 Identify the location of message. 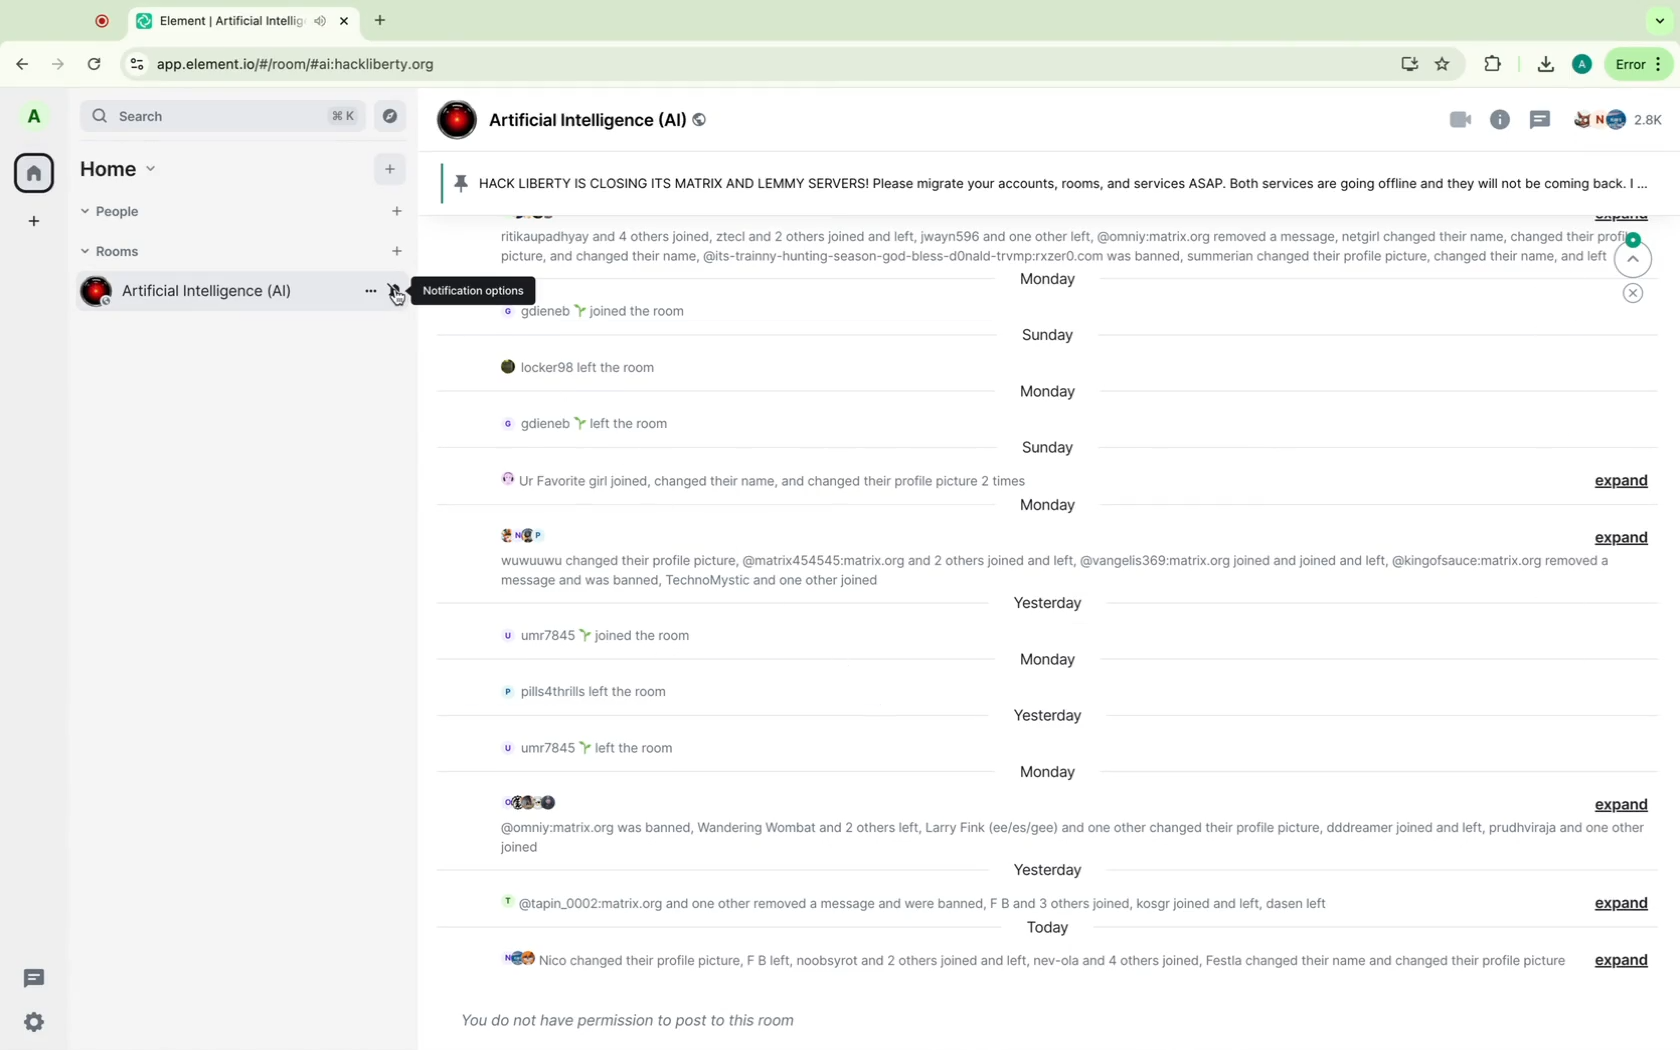
(620, 638).